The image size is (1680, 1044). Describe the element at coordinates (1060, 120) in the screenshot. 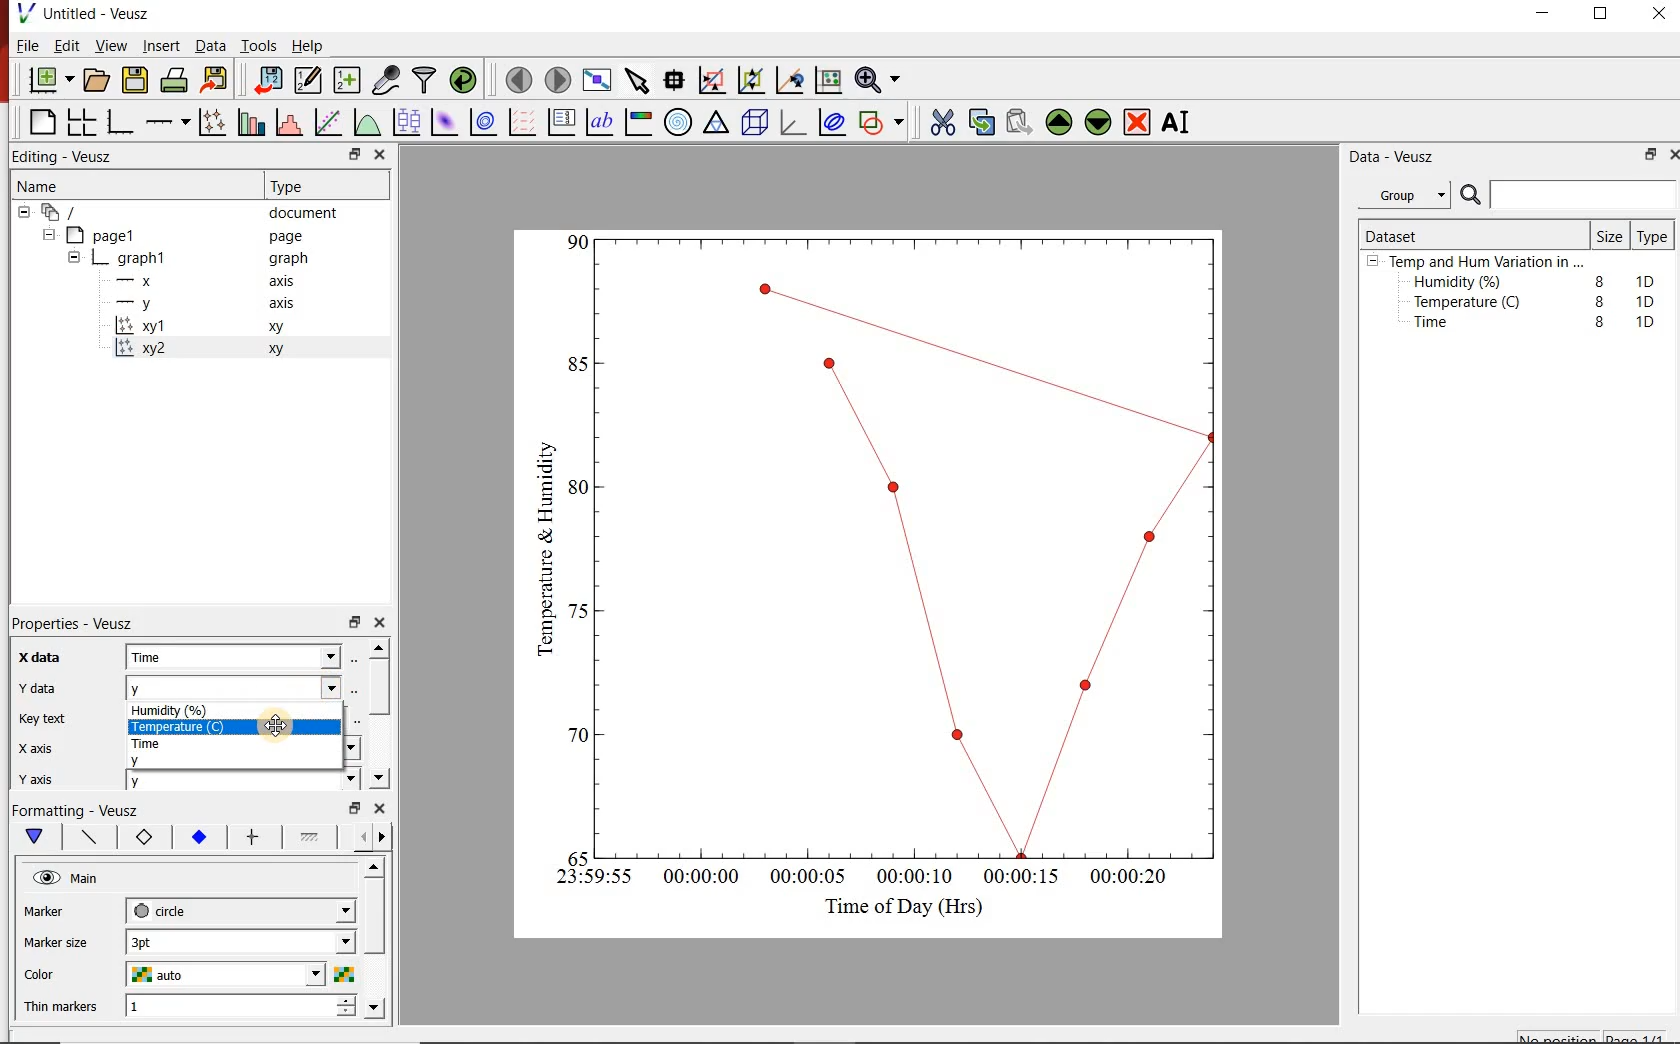

I see `Move the selected widget up` at that location.